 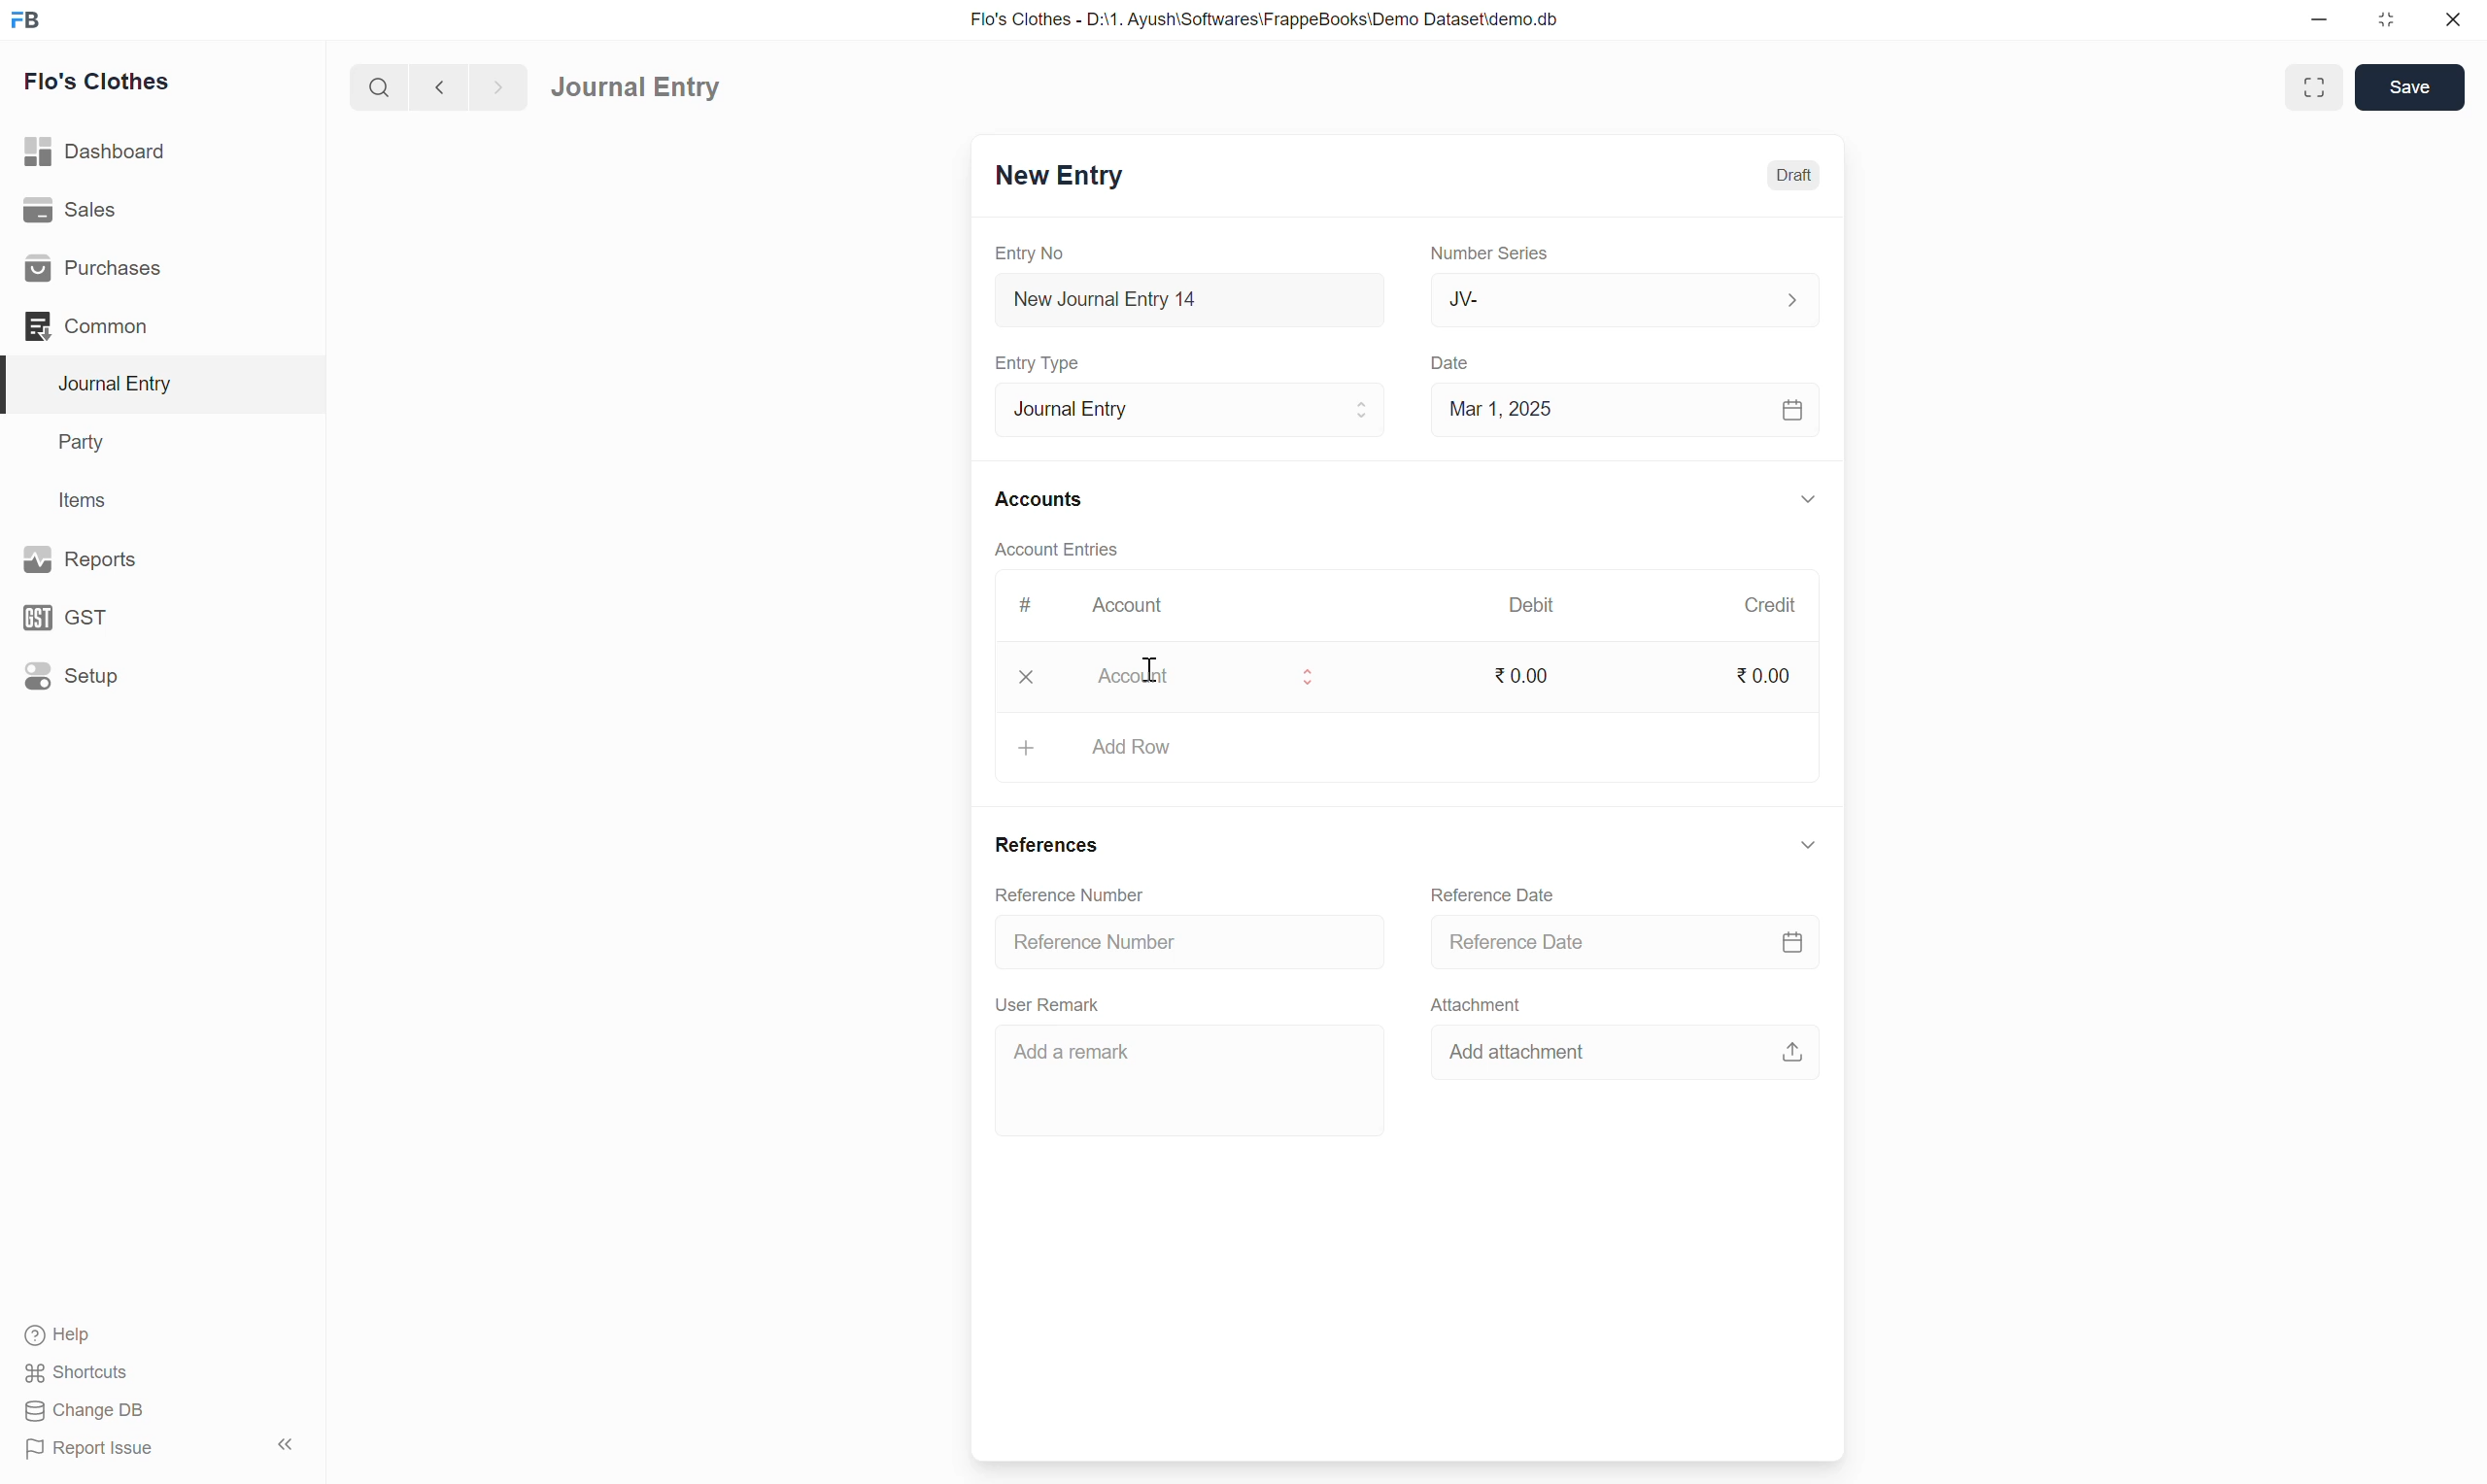 I want to click on New Journal Entry 14, so click(x=1141, y=300).